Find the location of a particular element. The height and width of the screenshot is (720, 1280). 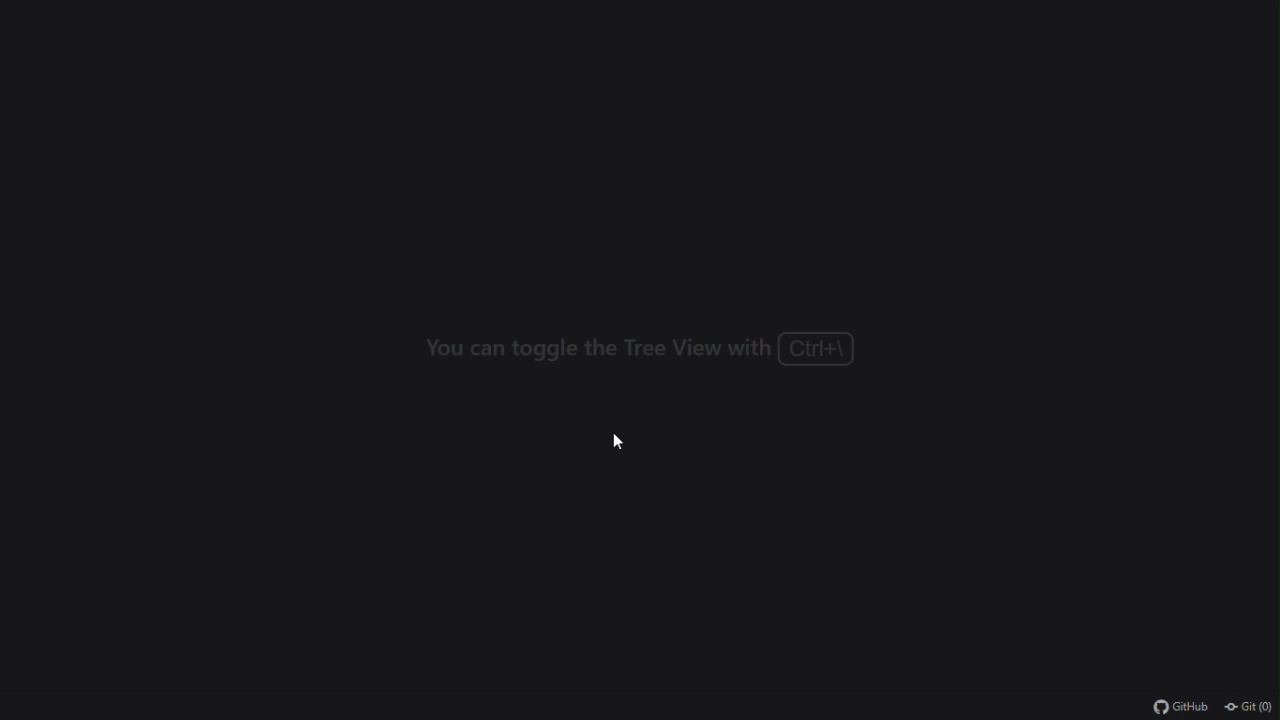

cursor is located at coordinates (614, 439).